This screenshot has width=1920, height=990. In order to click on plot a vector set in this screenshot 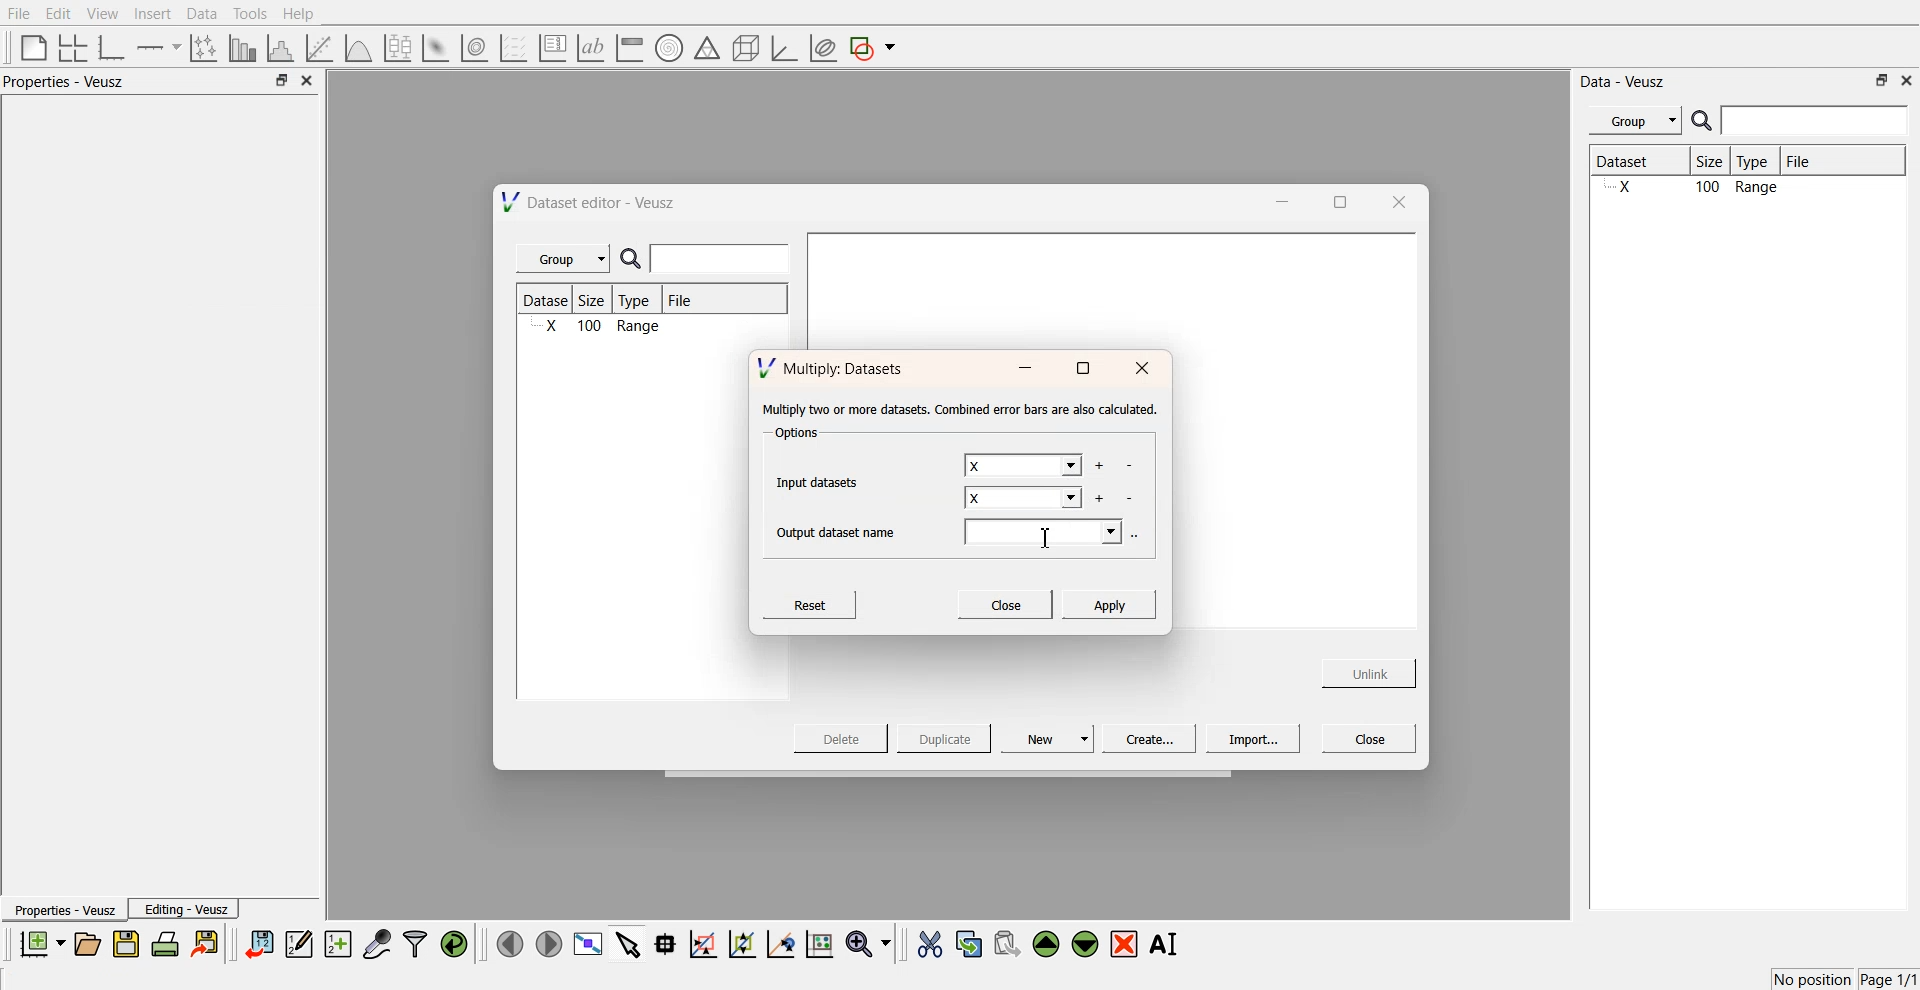, I will do `click(515, 48)`.